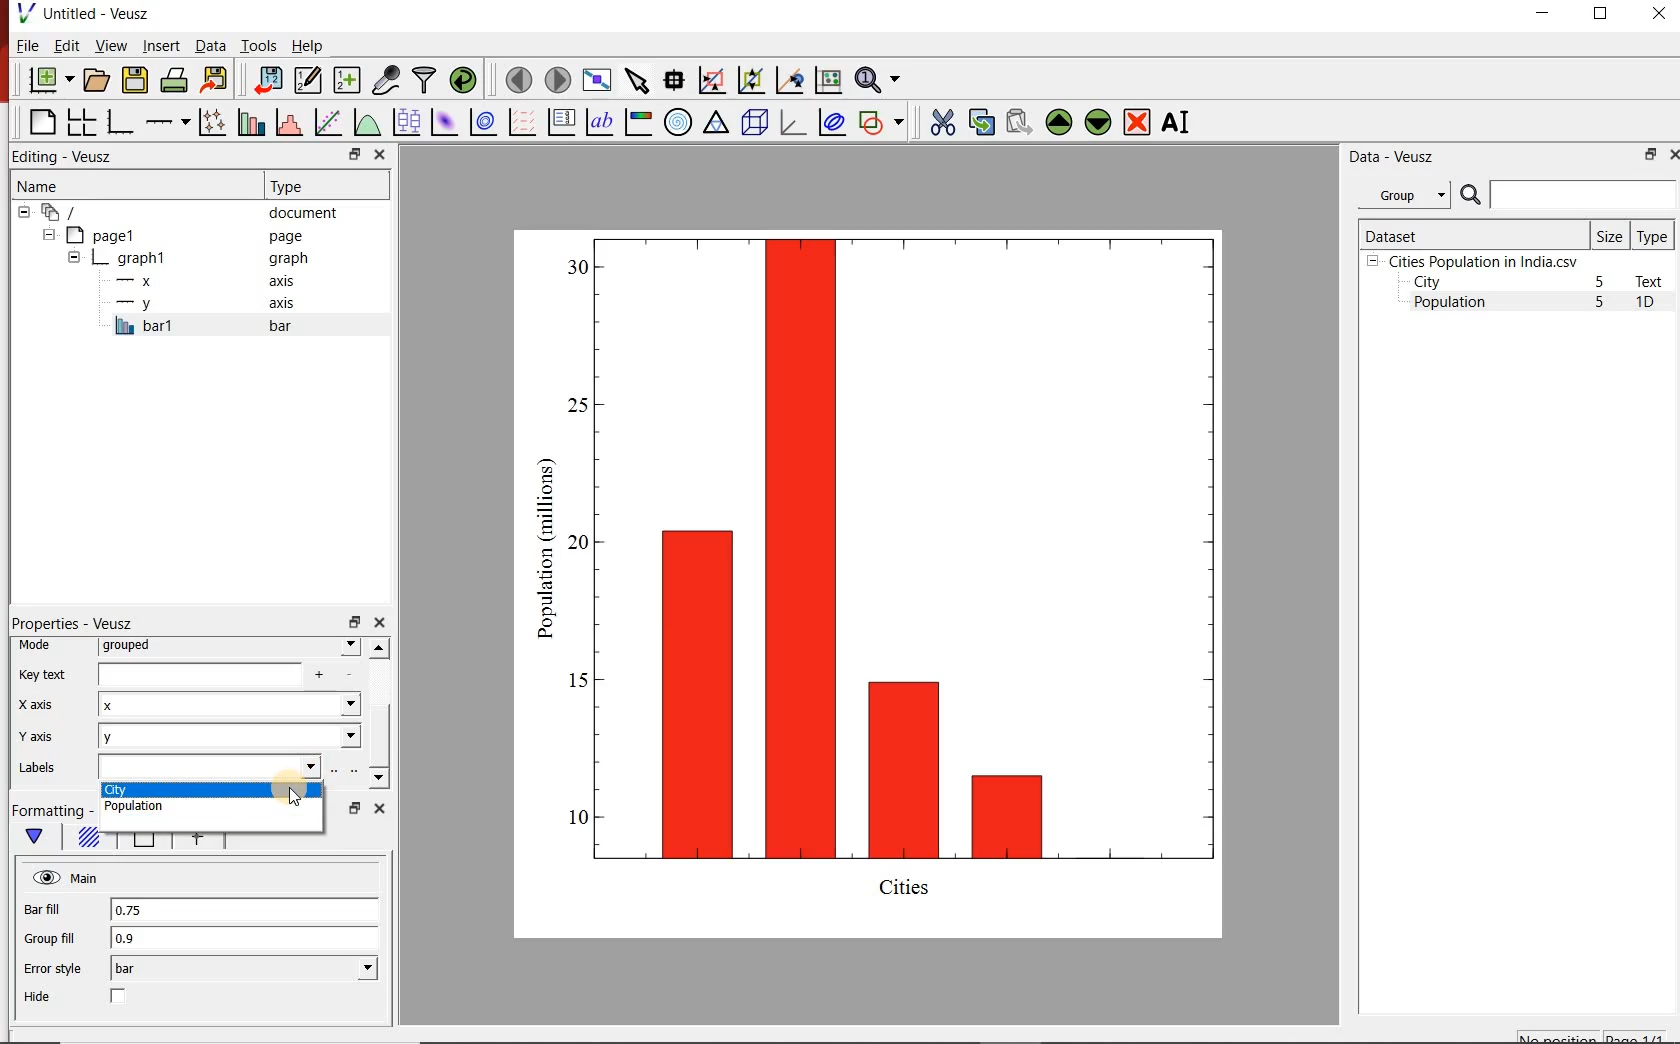 The width and height of the screenshot is (1680, 1044). Describe the element at coordinates (560, 122) in the screenshot. I see `plot key` at that location.